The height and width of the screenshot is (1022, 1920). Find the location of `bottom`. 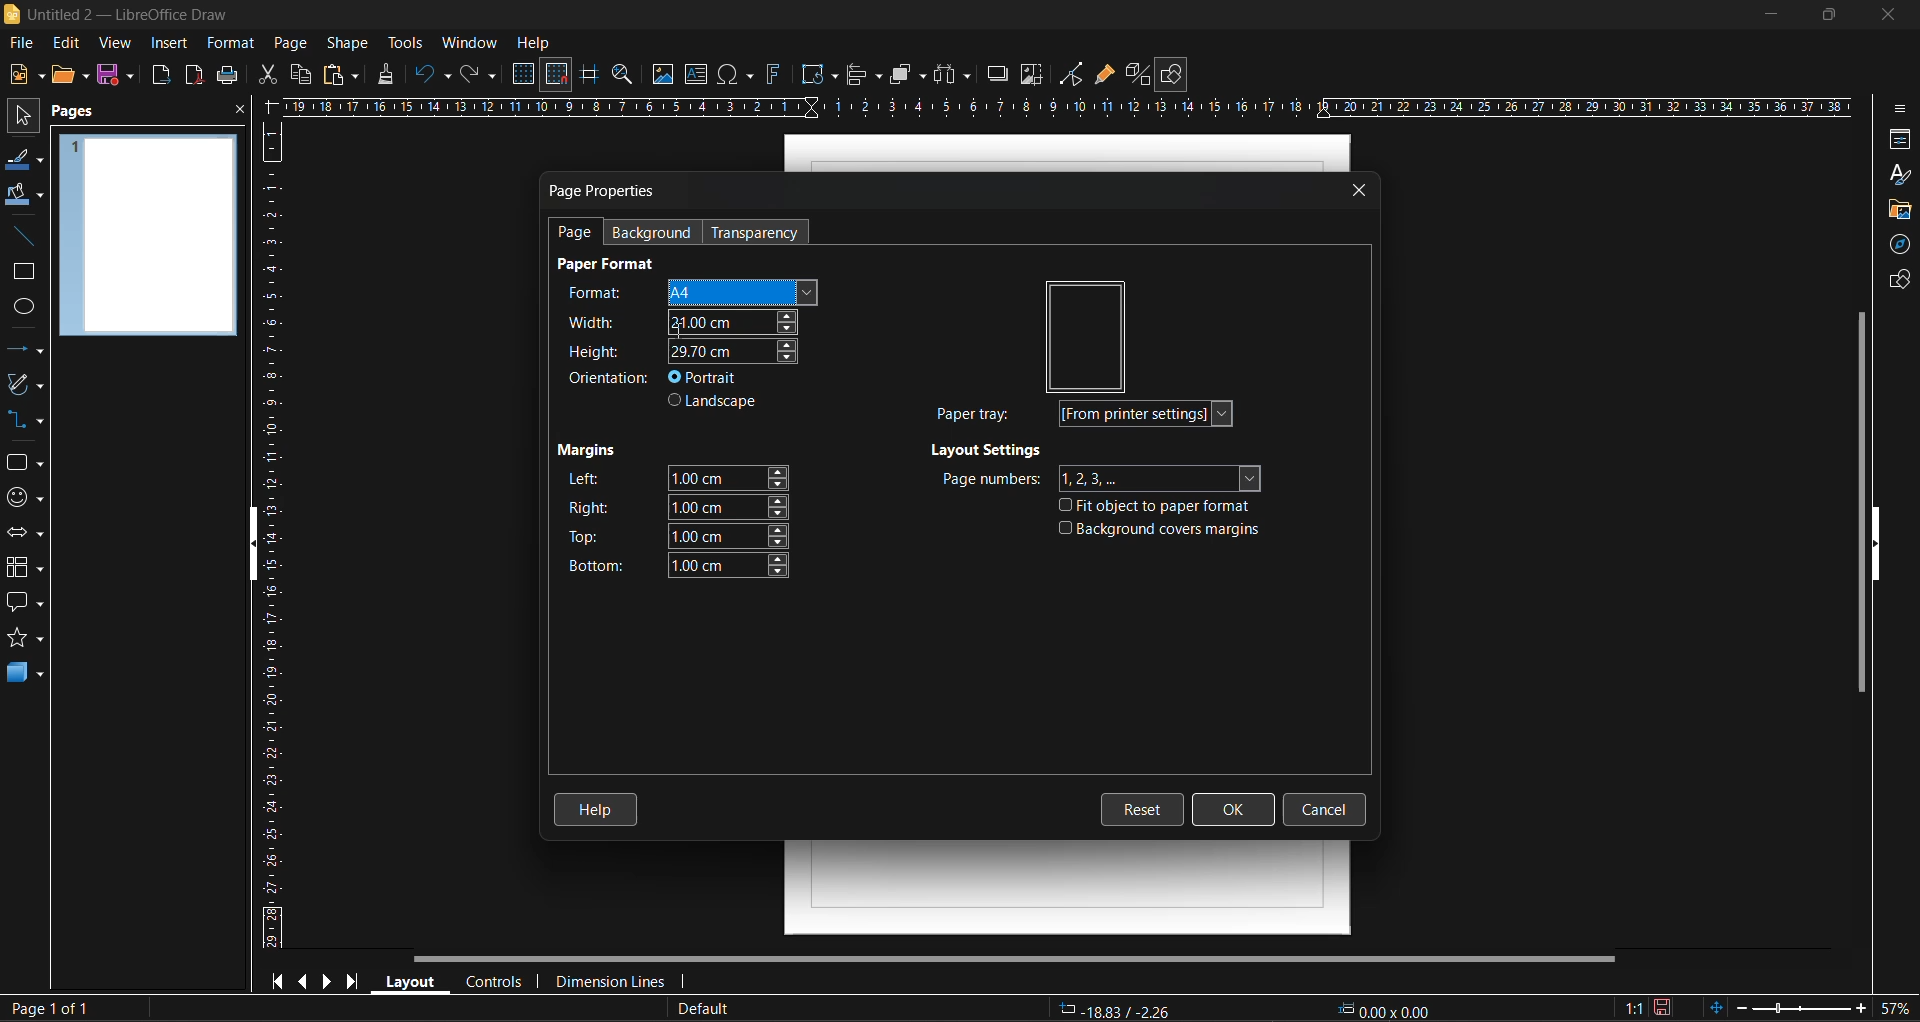

bottom is located at coordinates (672, 564).